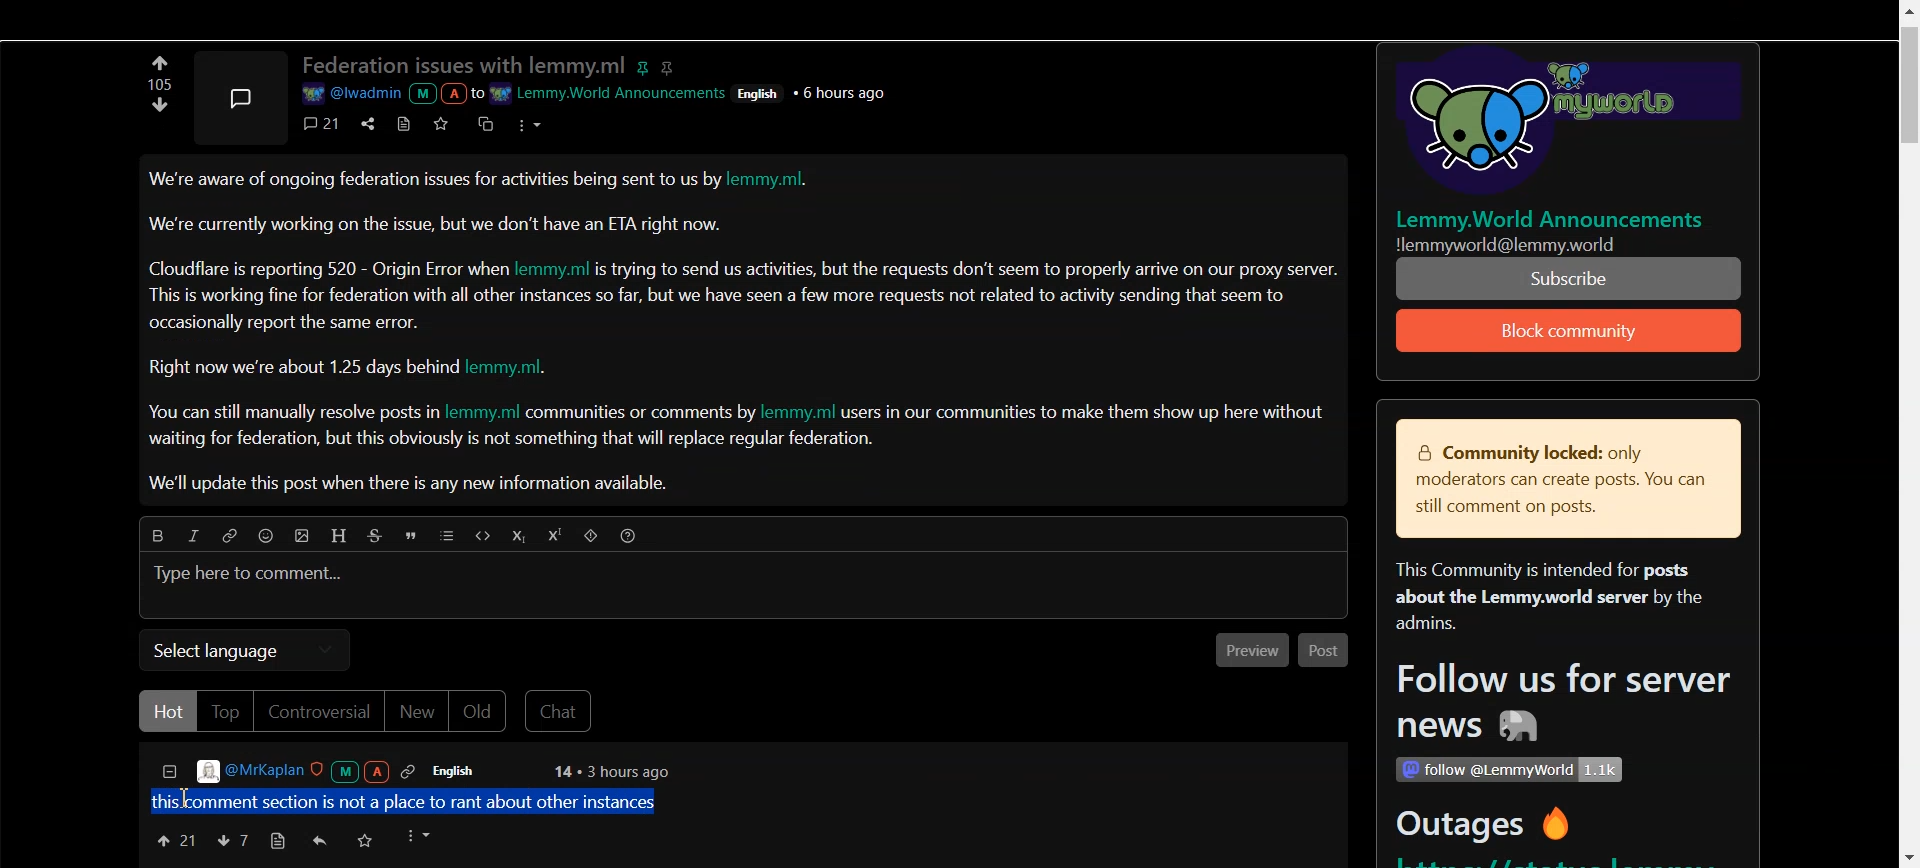 This screenshot has width=1920, height=868. Describe the element at coordinates (646, 64) in the screenshot. I see `pin` at that location.